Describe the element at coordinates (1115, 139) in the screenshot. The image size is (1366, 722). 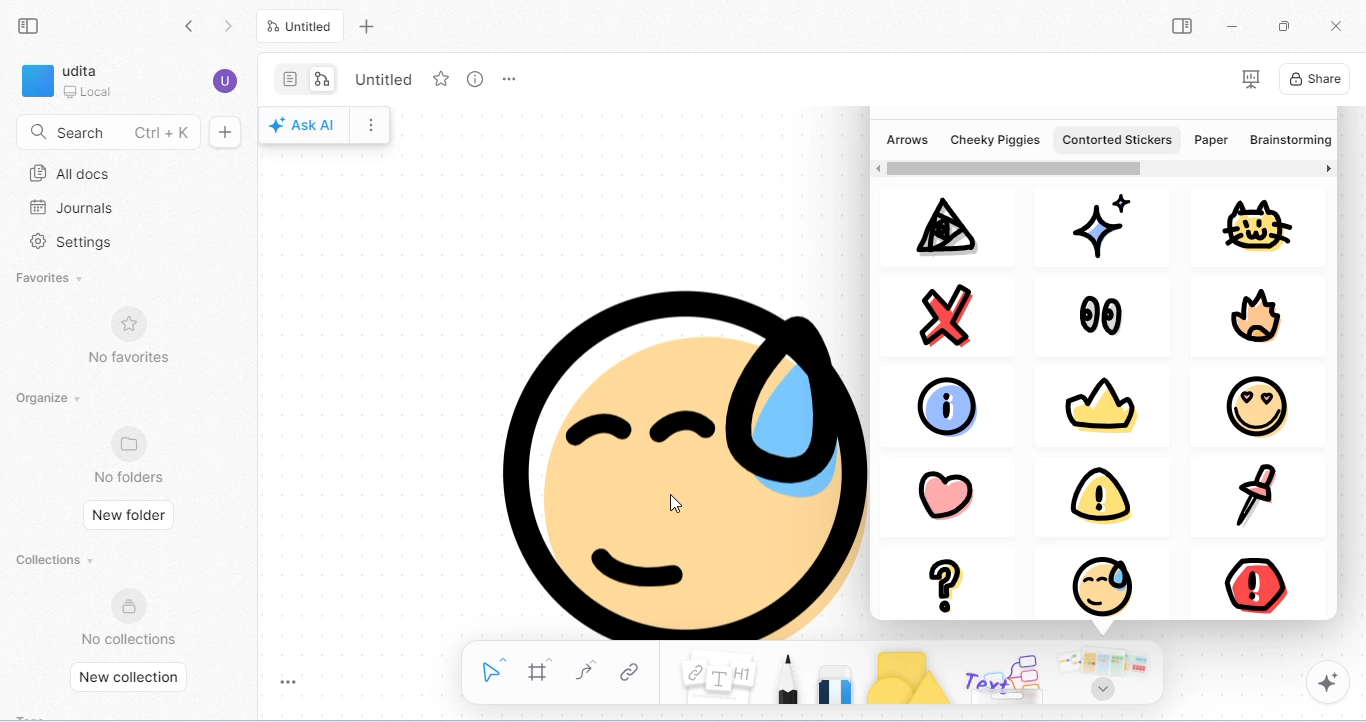
I see `contorted stickers` at that location.